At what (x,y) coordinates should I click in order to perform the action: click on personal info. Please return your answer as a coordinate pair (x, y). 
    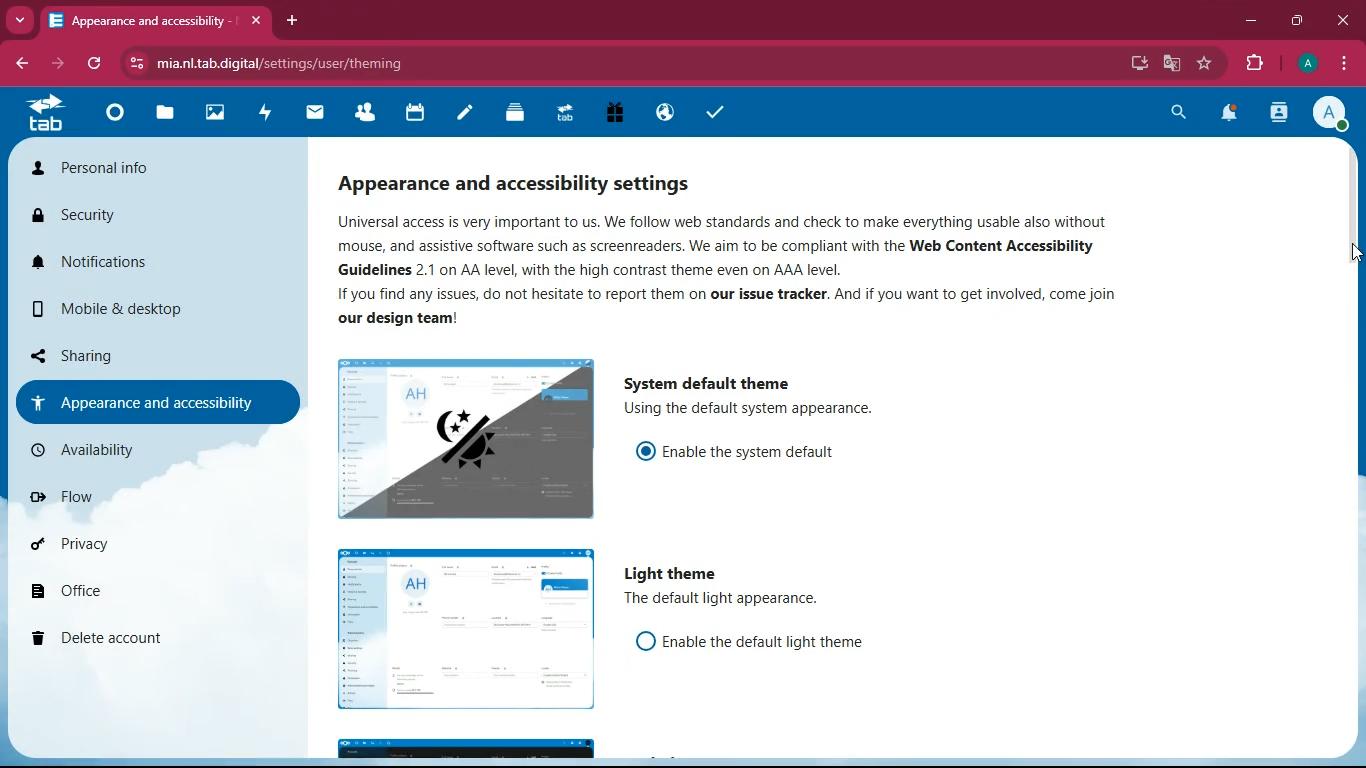
    Looking at the image, I should click on (137, 170).